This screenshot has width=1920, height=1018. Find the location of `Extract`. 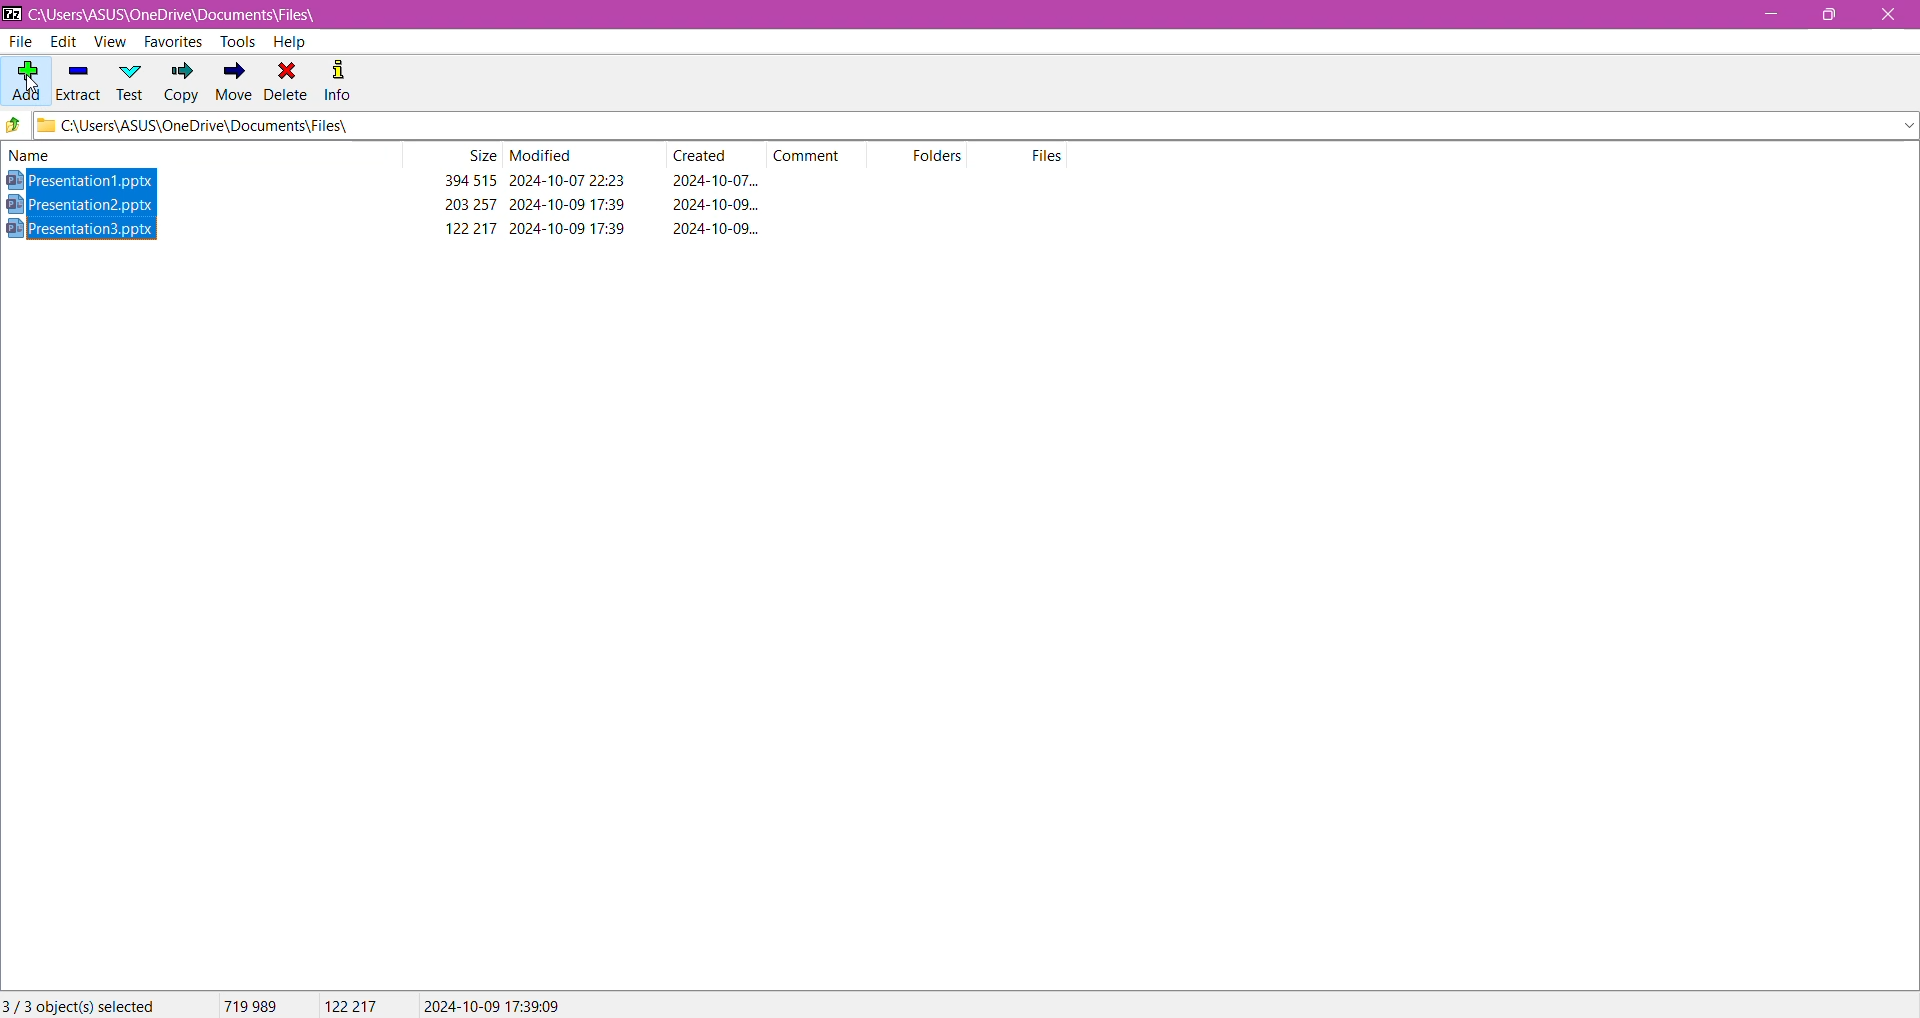

Extract is located at coordinates (77, 78).